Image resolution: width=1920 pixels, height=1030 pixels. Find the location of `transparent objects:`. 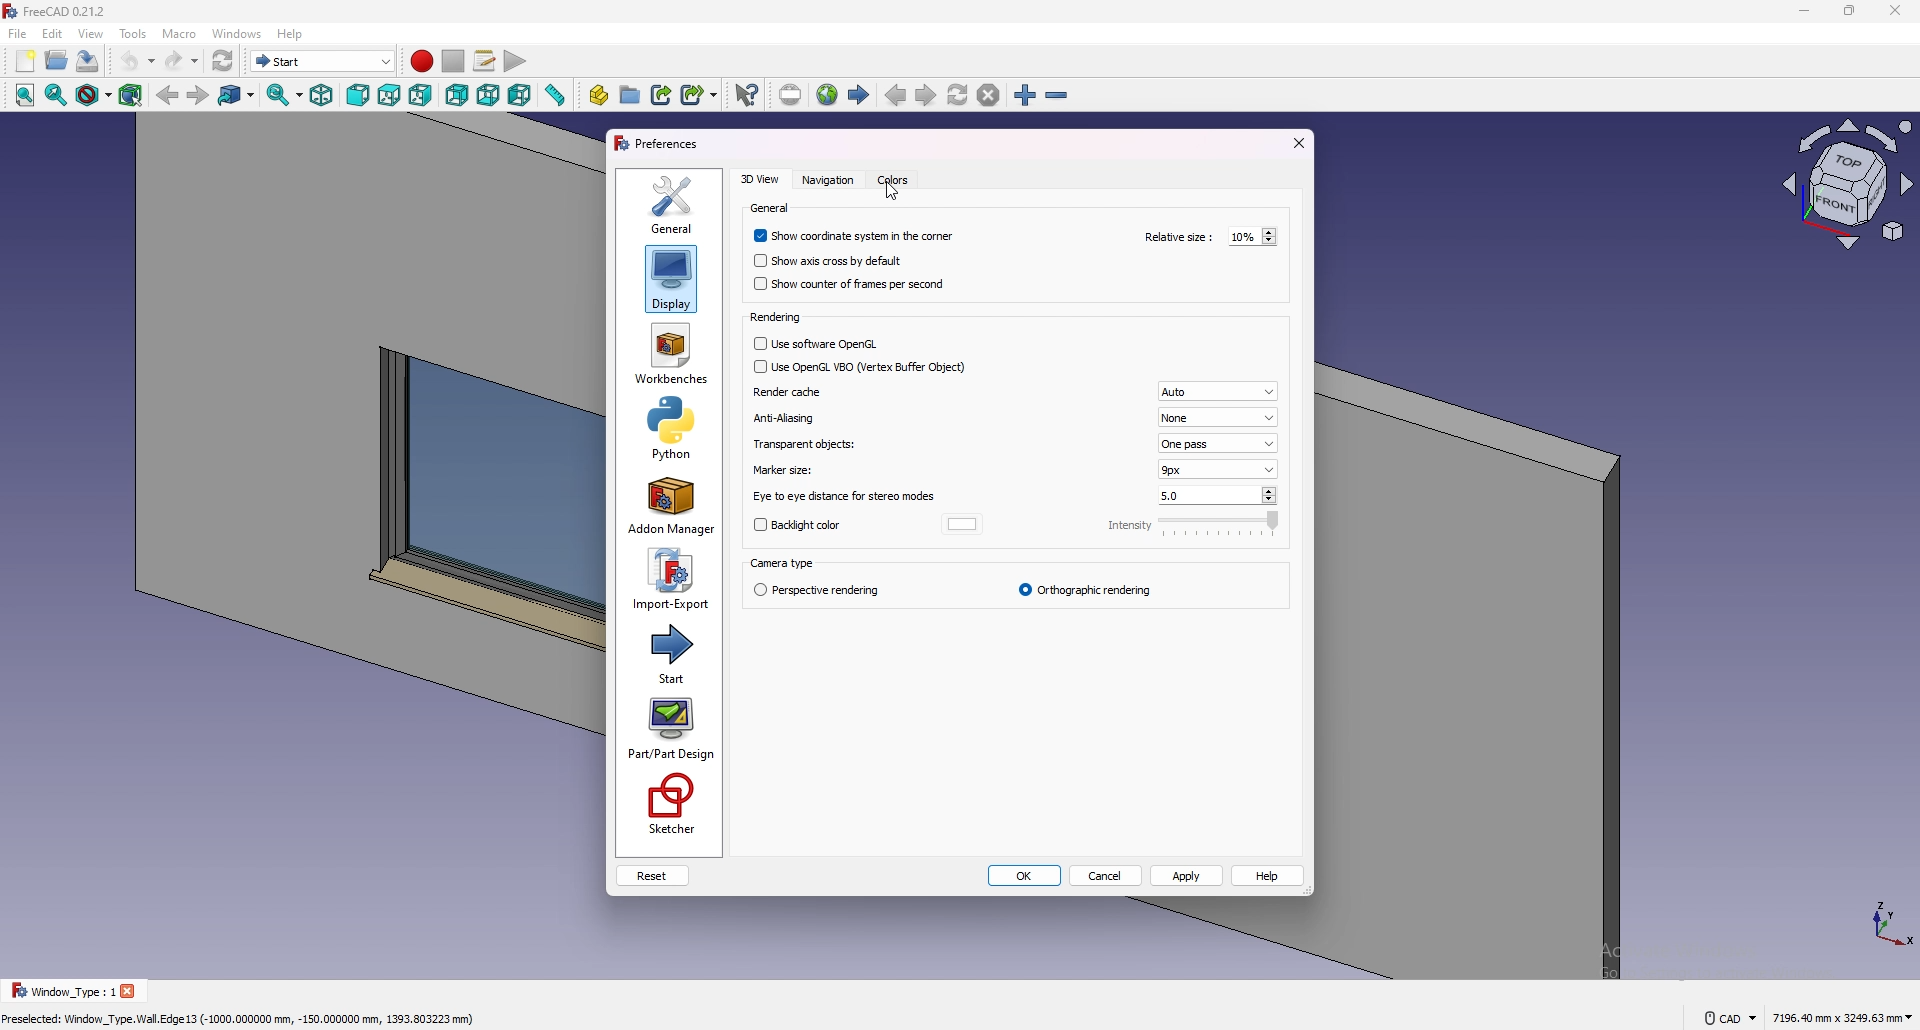

transparent objects: is located at coordinates (809, 443).